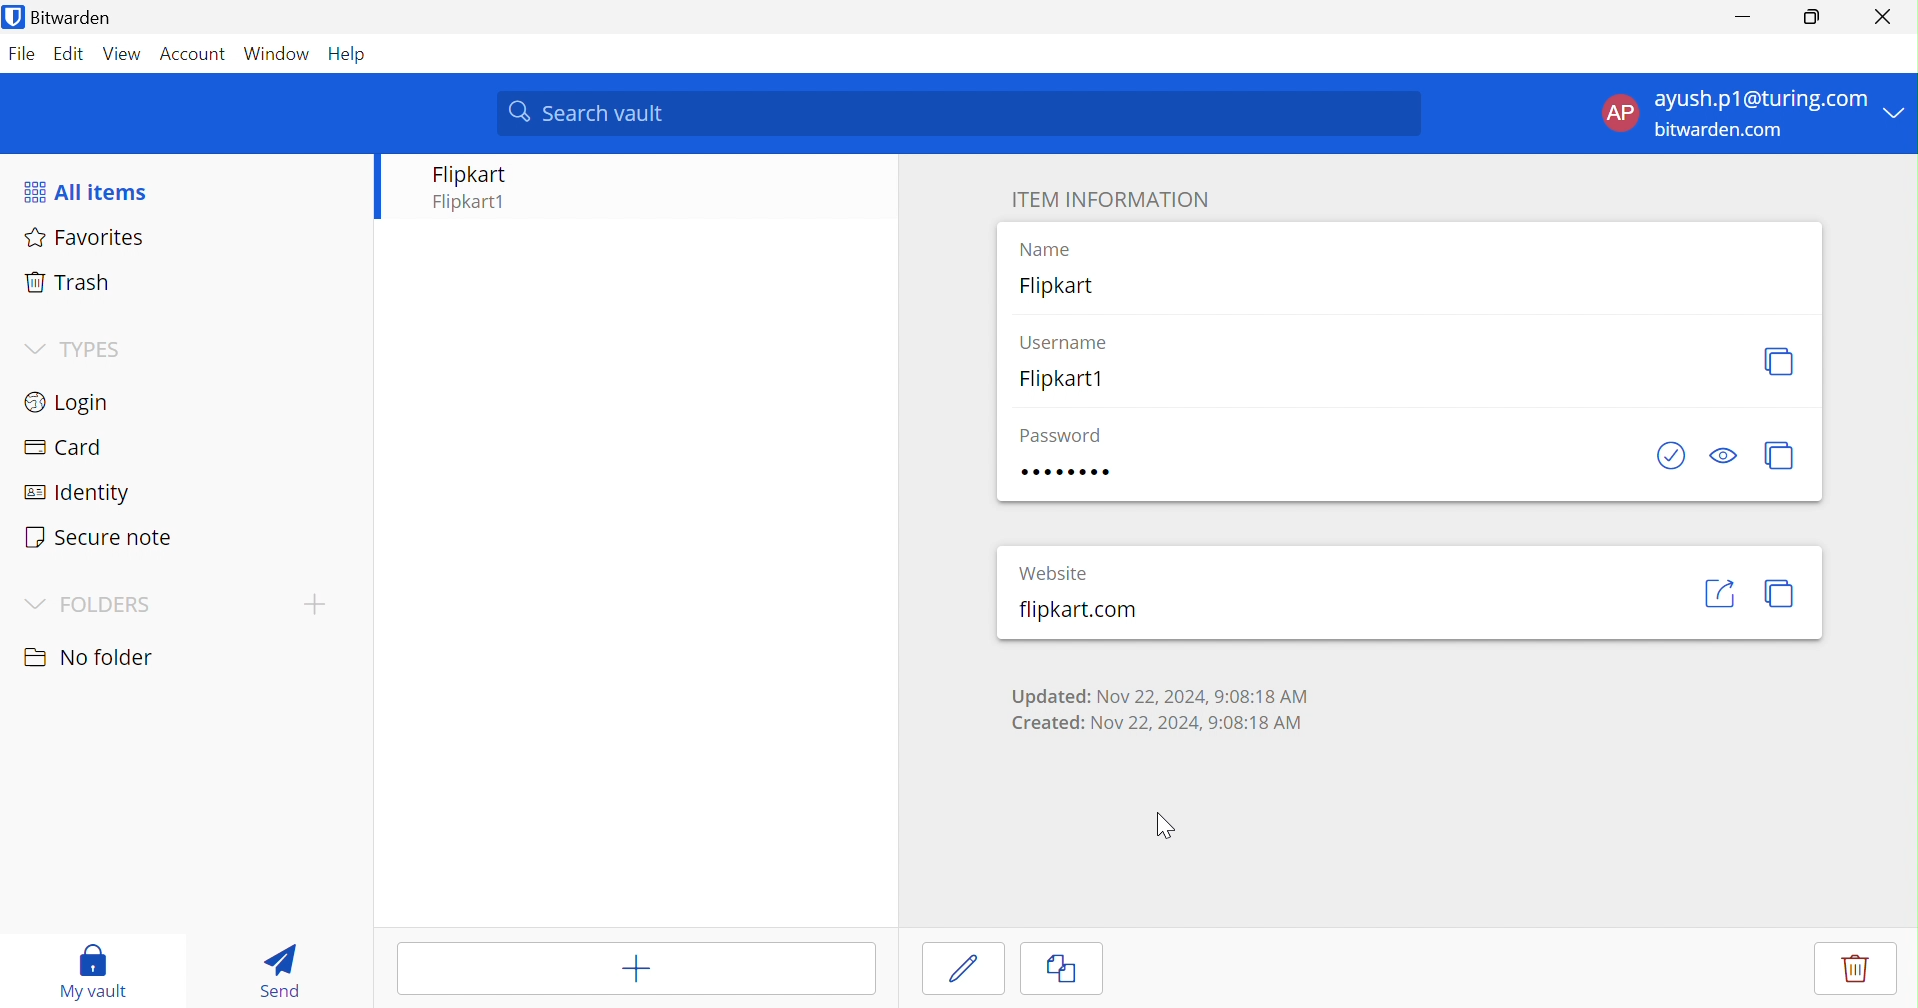 This screenshot has height=1008, width=1918. I want to click on Drop Down, so click(35, 605).